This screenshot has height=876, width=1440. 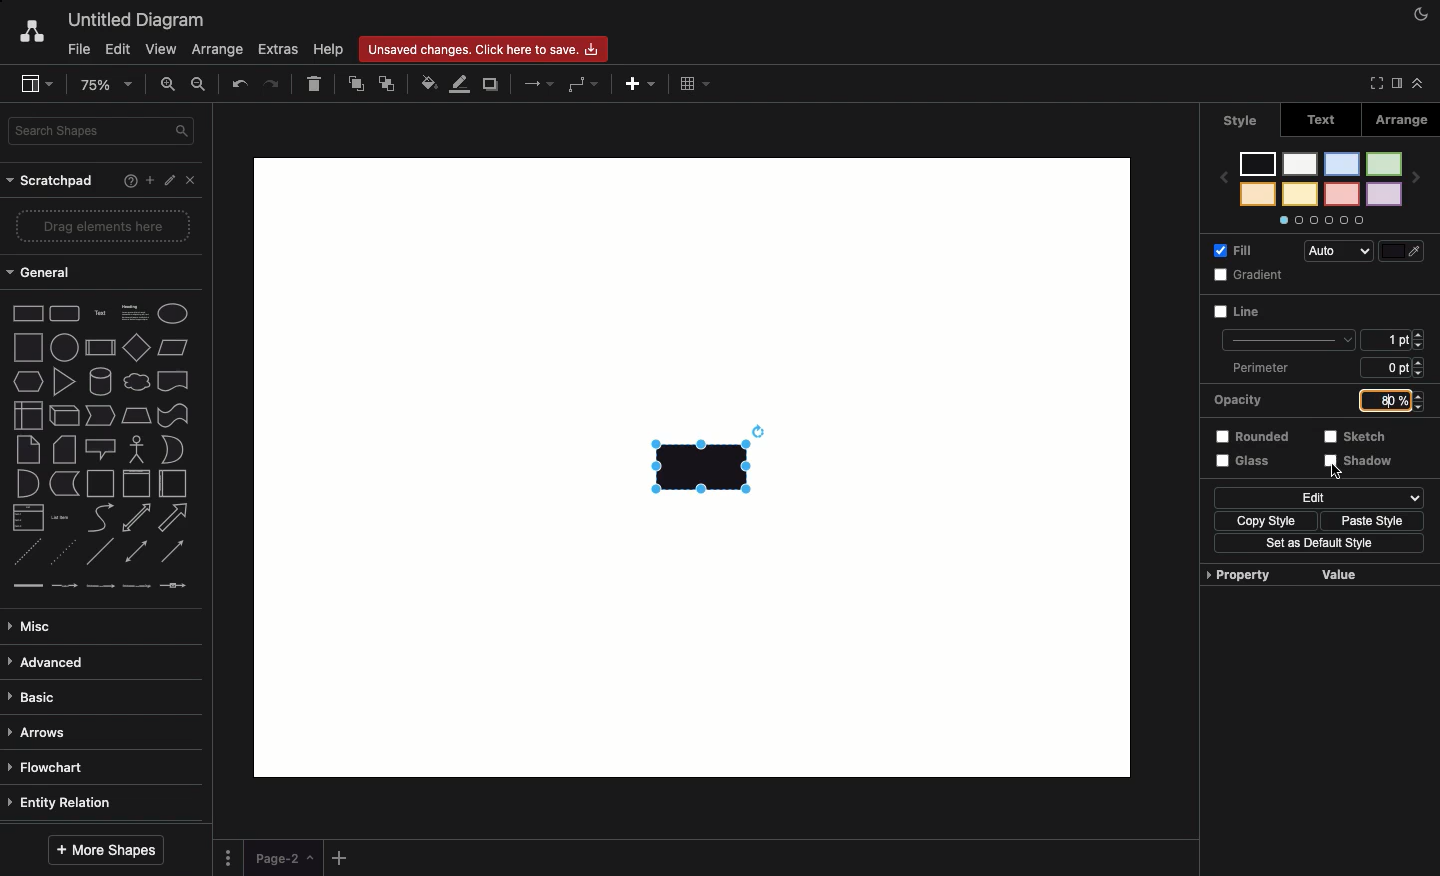 I want to click on Auto, so click(x=1339, y=250).